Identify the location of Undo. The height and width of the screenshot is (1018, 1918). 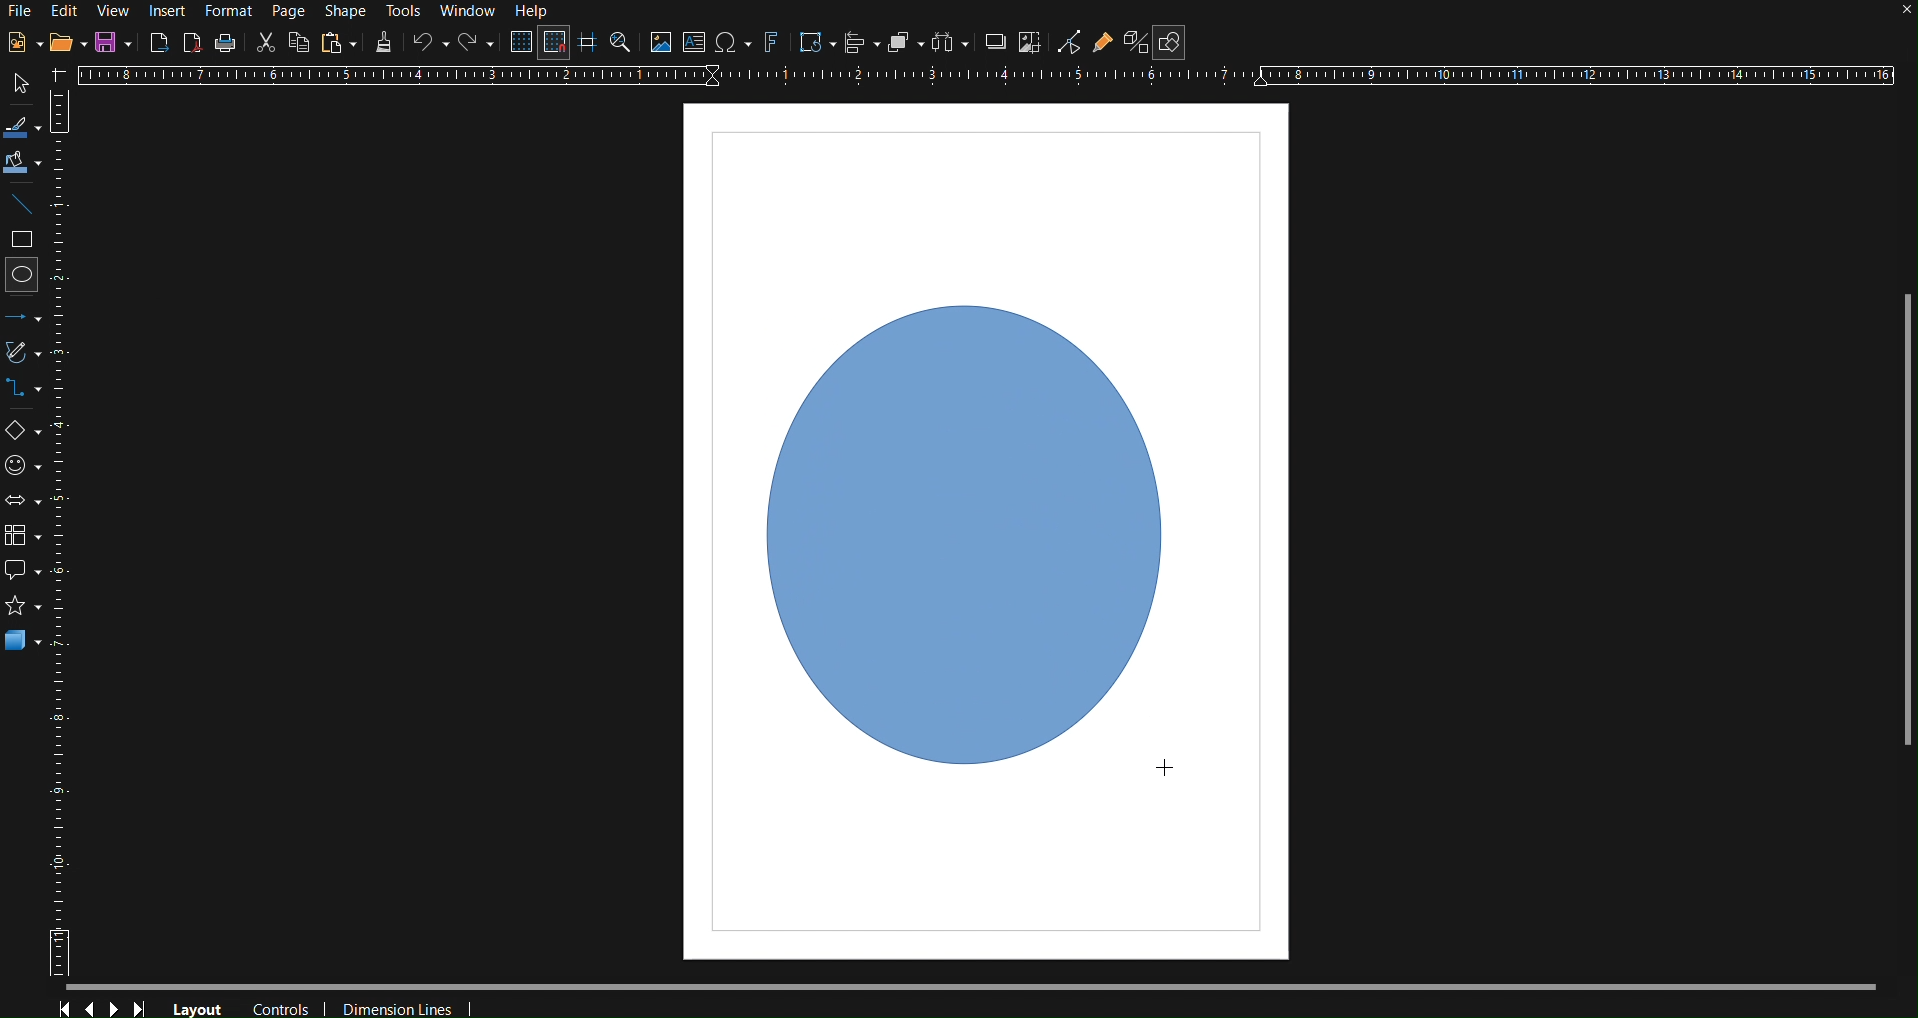
(430, 44).